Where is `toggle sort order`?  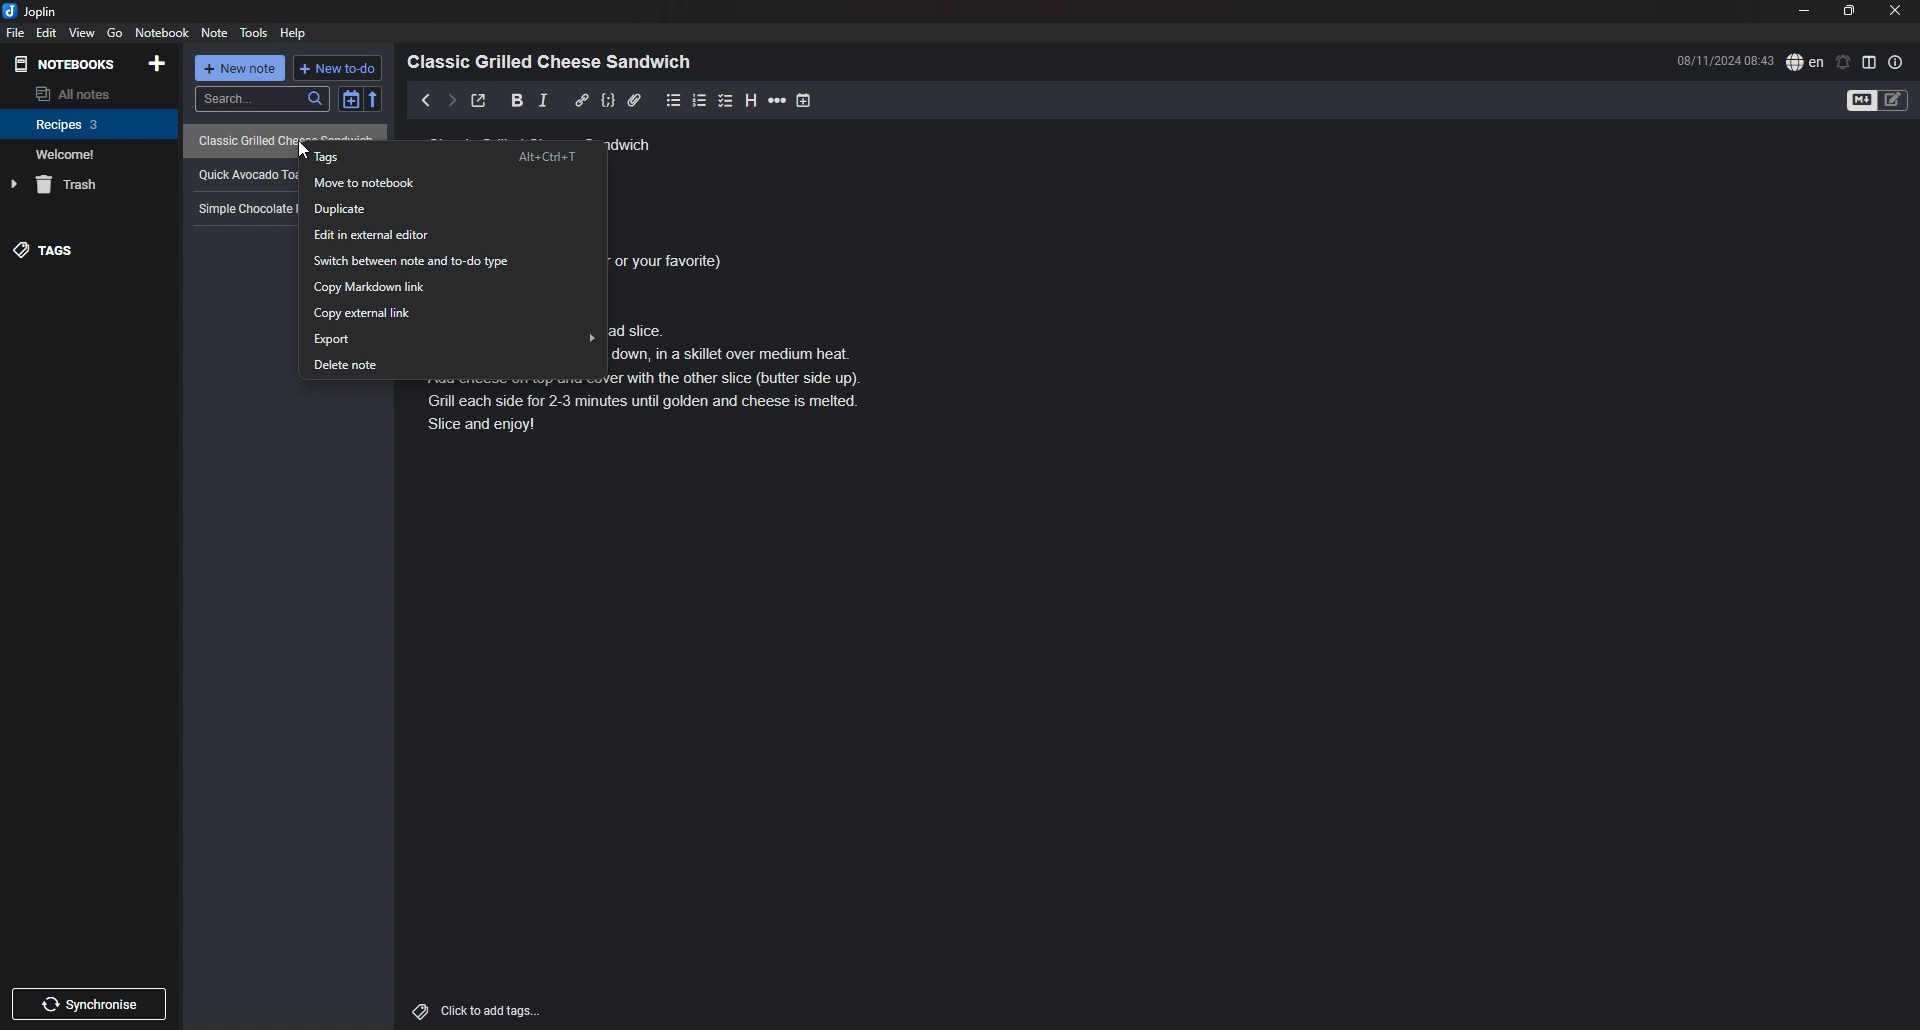 toggle sort order is located at coordinates (350, 99).